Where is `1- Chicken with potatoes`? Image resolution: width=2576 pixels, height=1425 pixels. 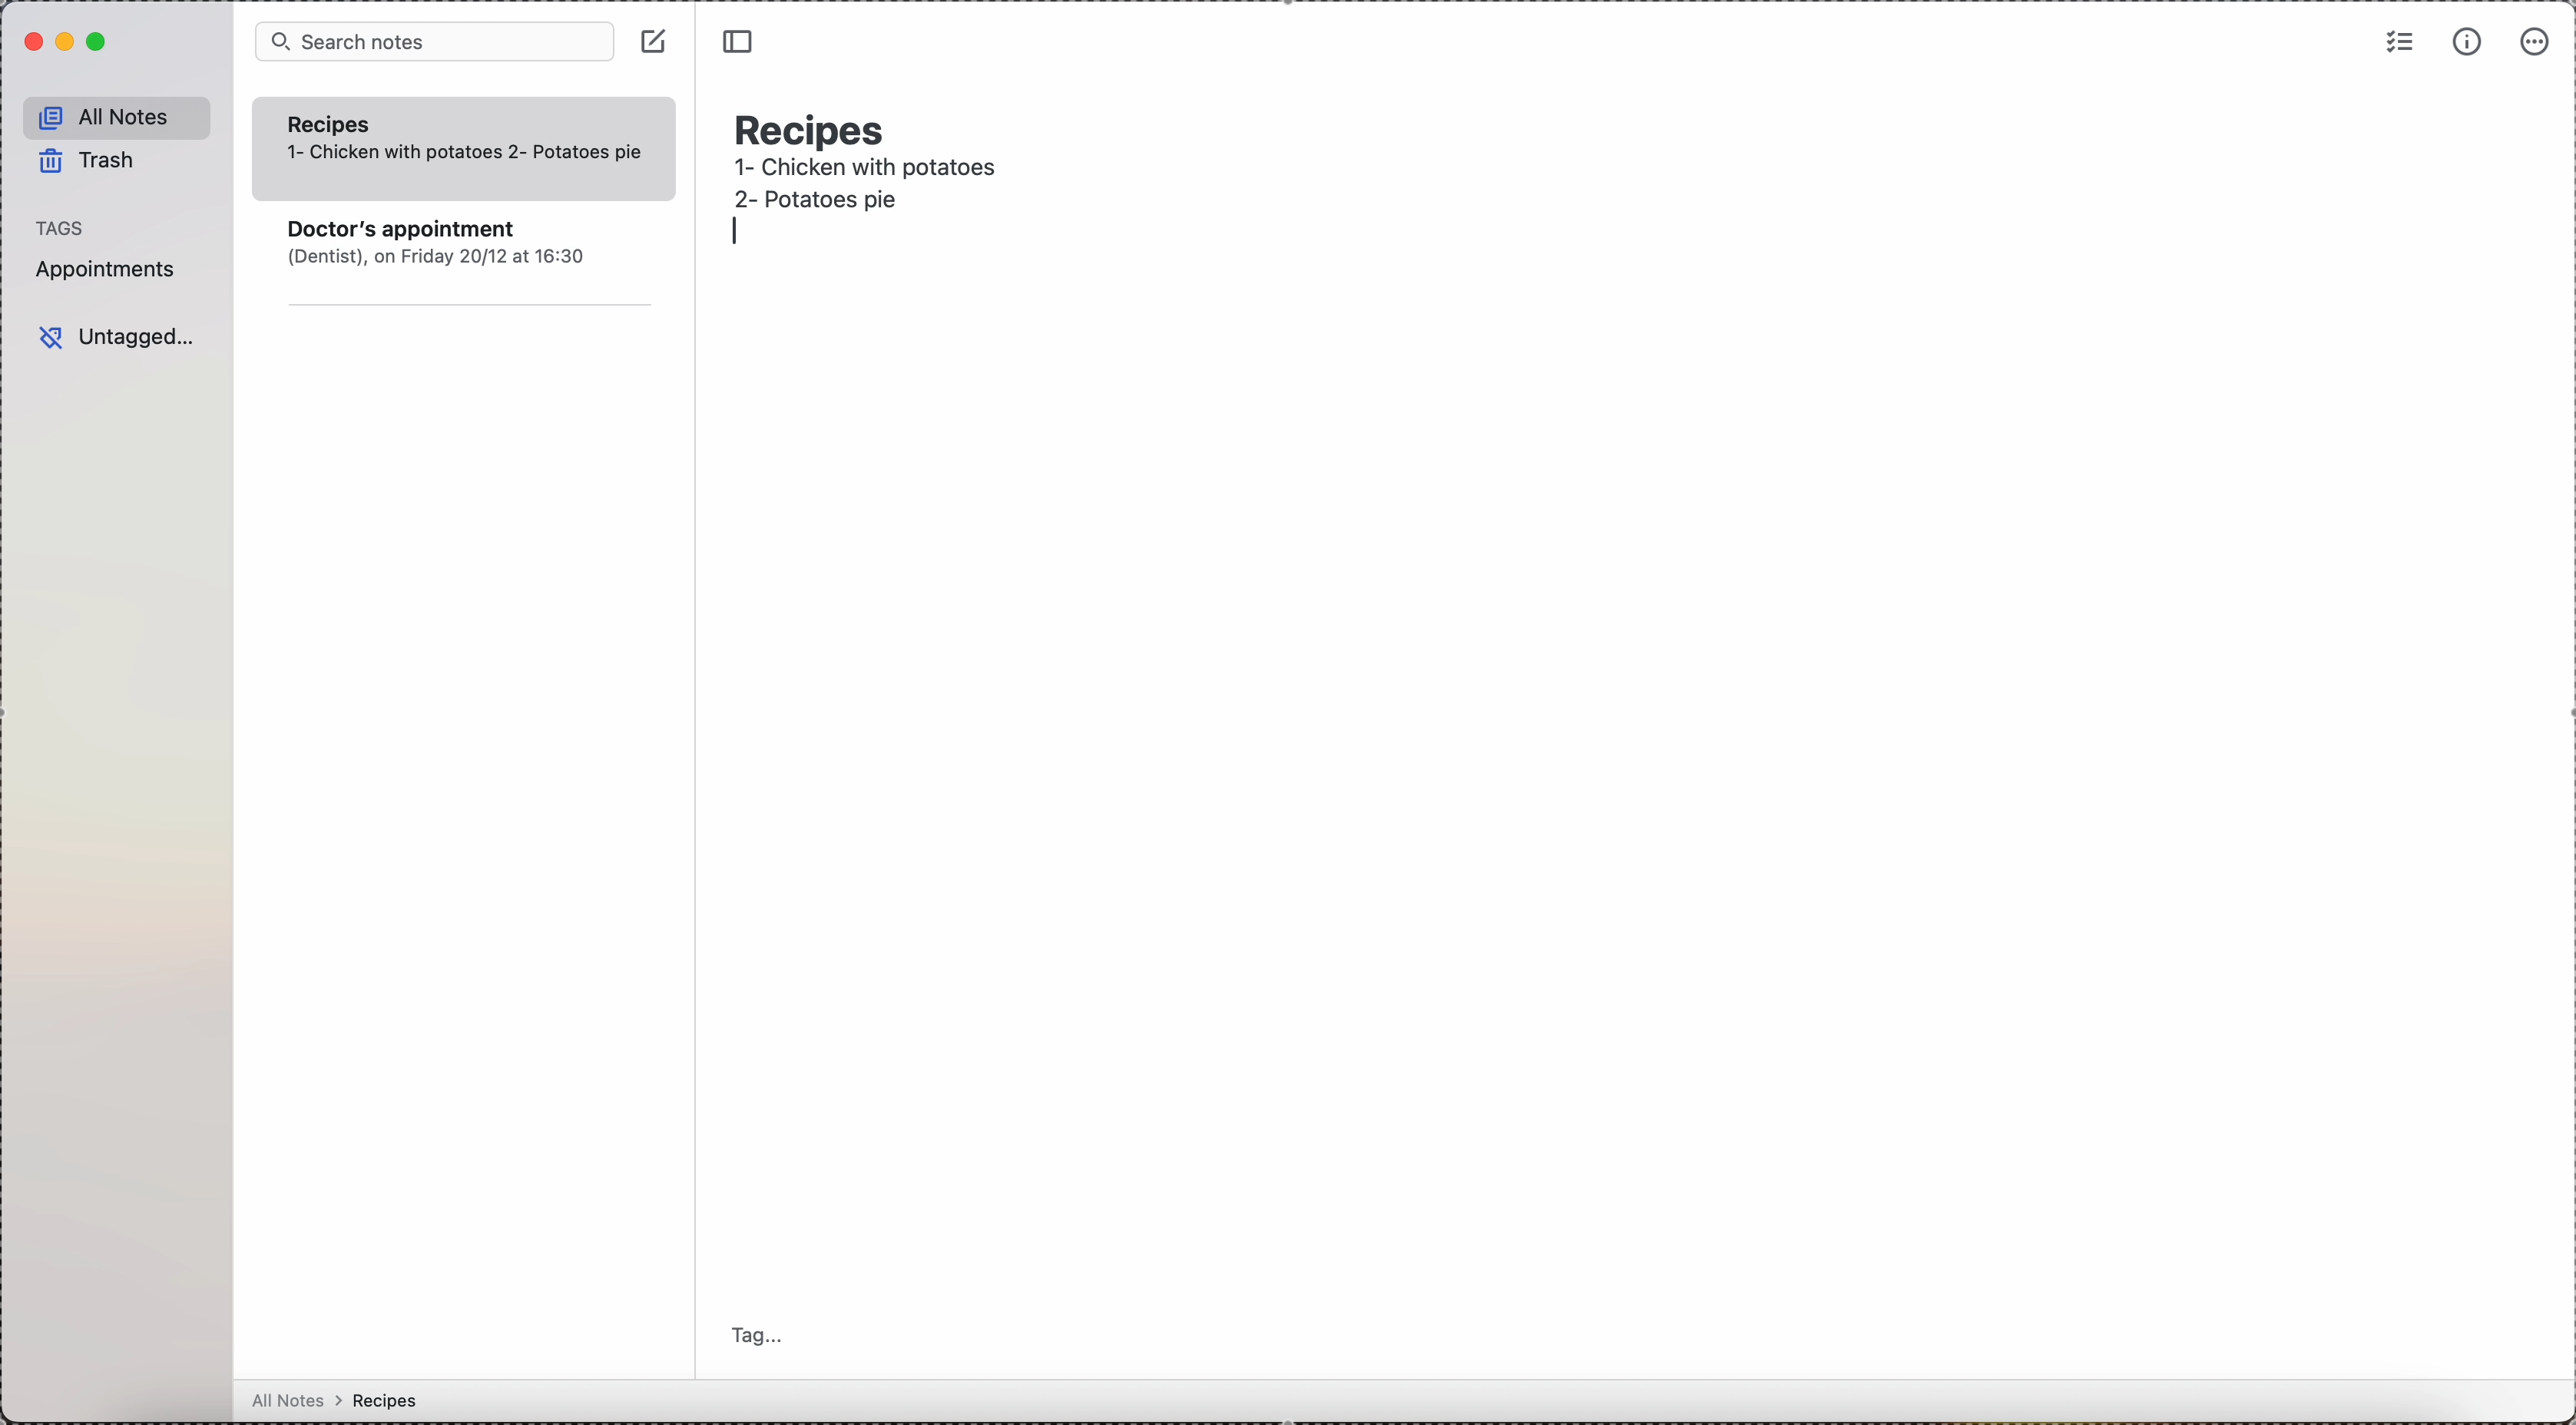 1- Chicken with potatoes is located at coordinates (875, 167).